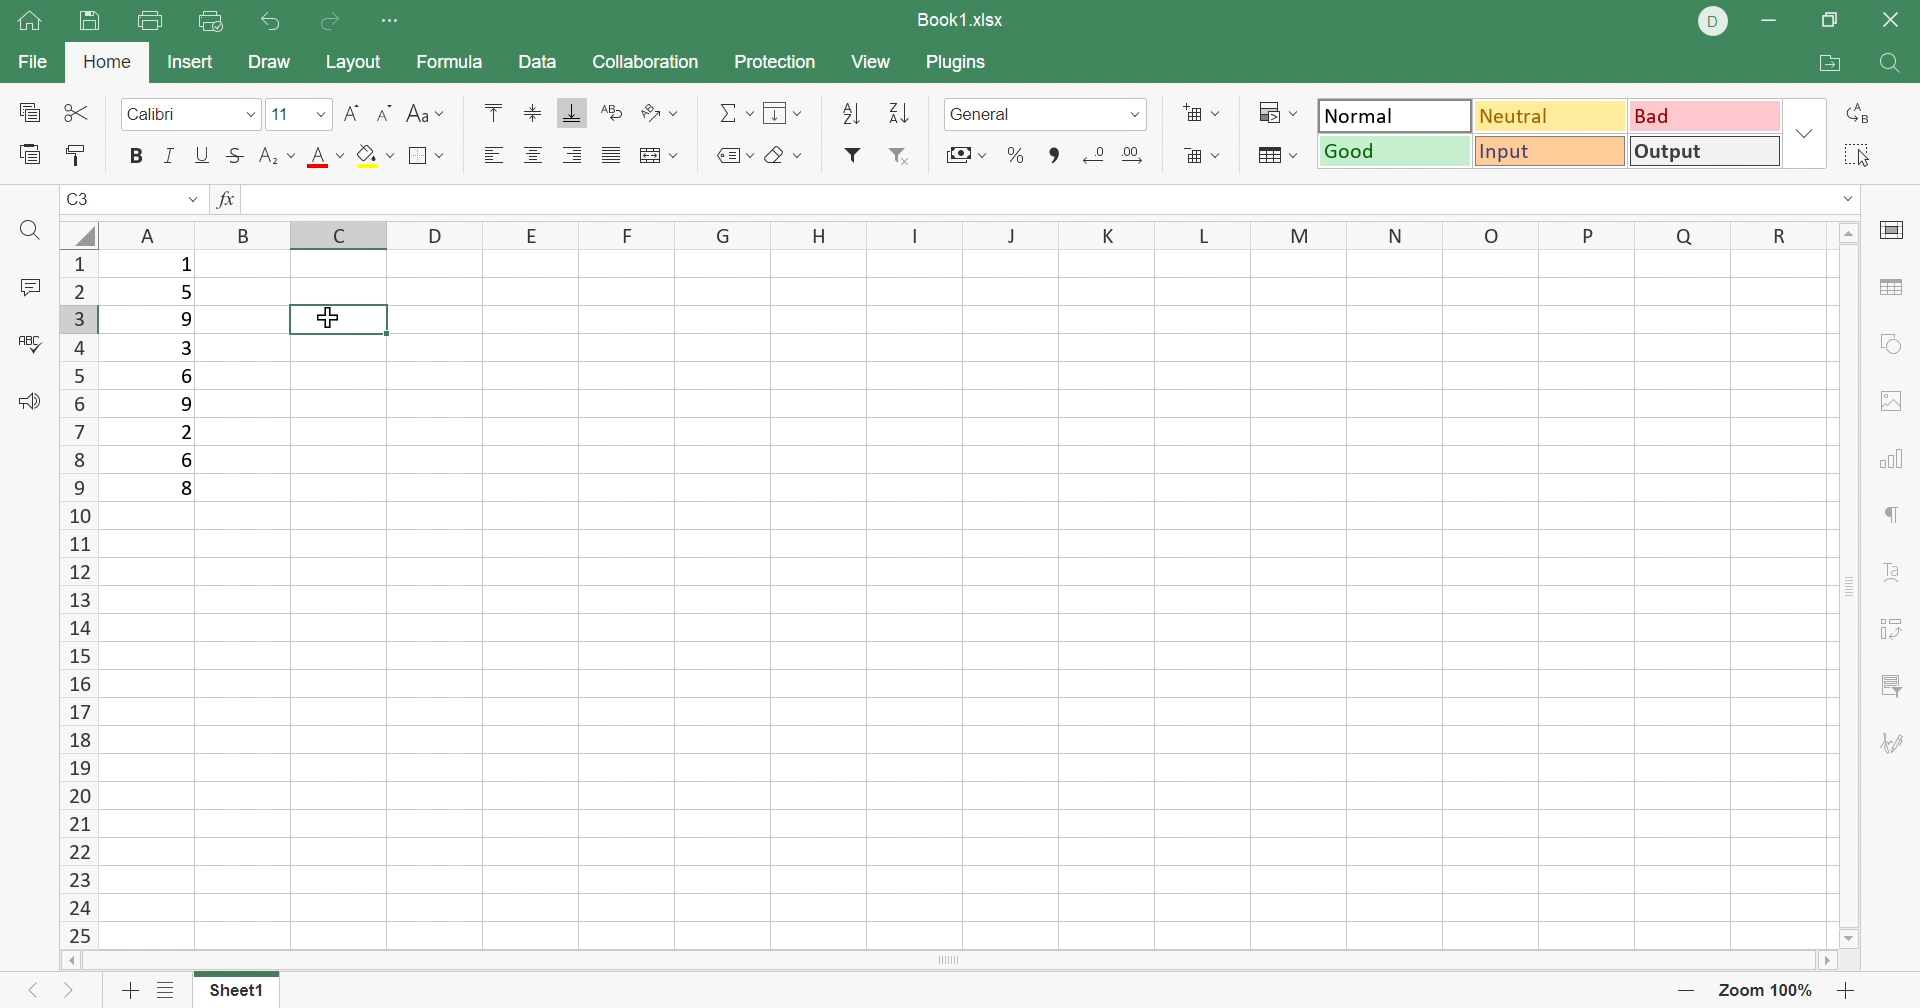 This screenshot has width=1920, height=1008. I want to click on Redo, so click(328, 20).